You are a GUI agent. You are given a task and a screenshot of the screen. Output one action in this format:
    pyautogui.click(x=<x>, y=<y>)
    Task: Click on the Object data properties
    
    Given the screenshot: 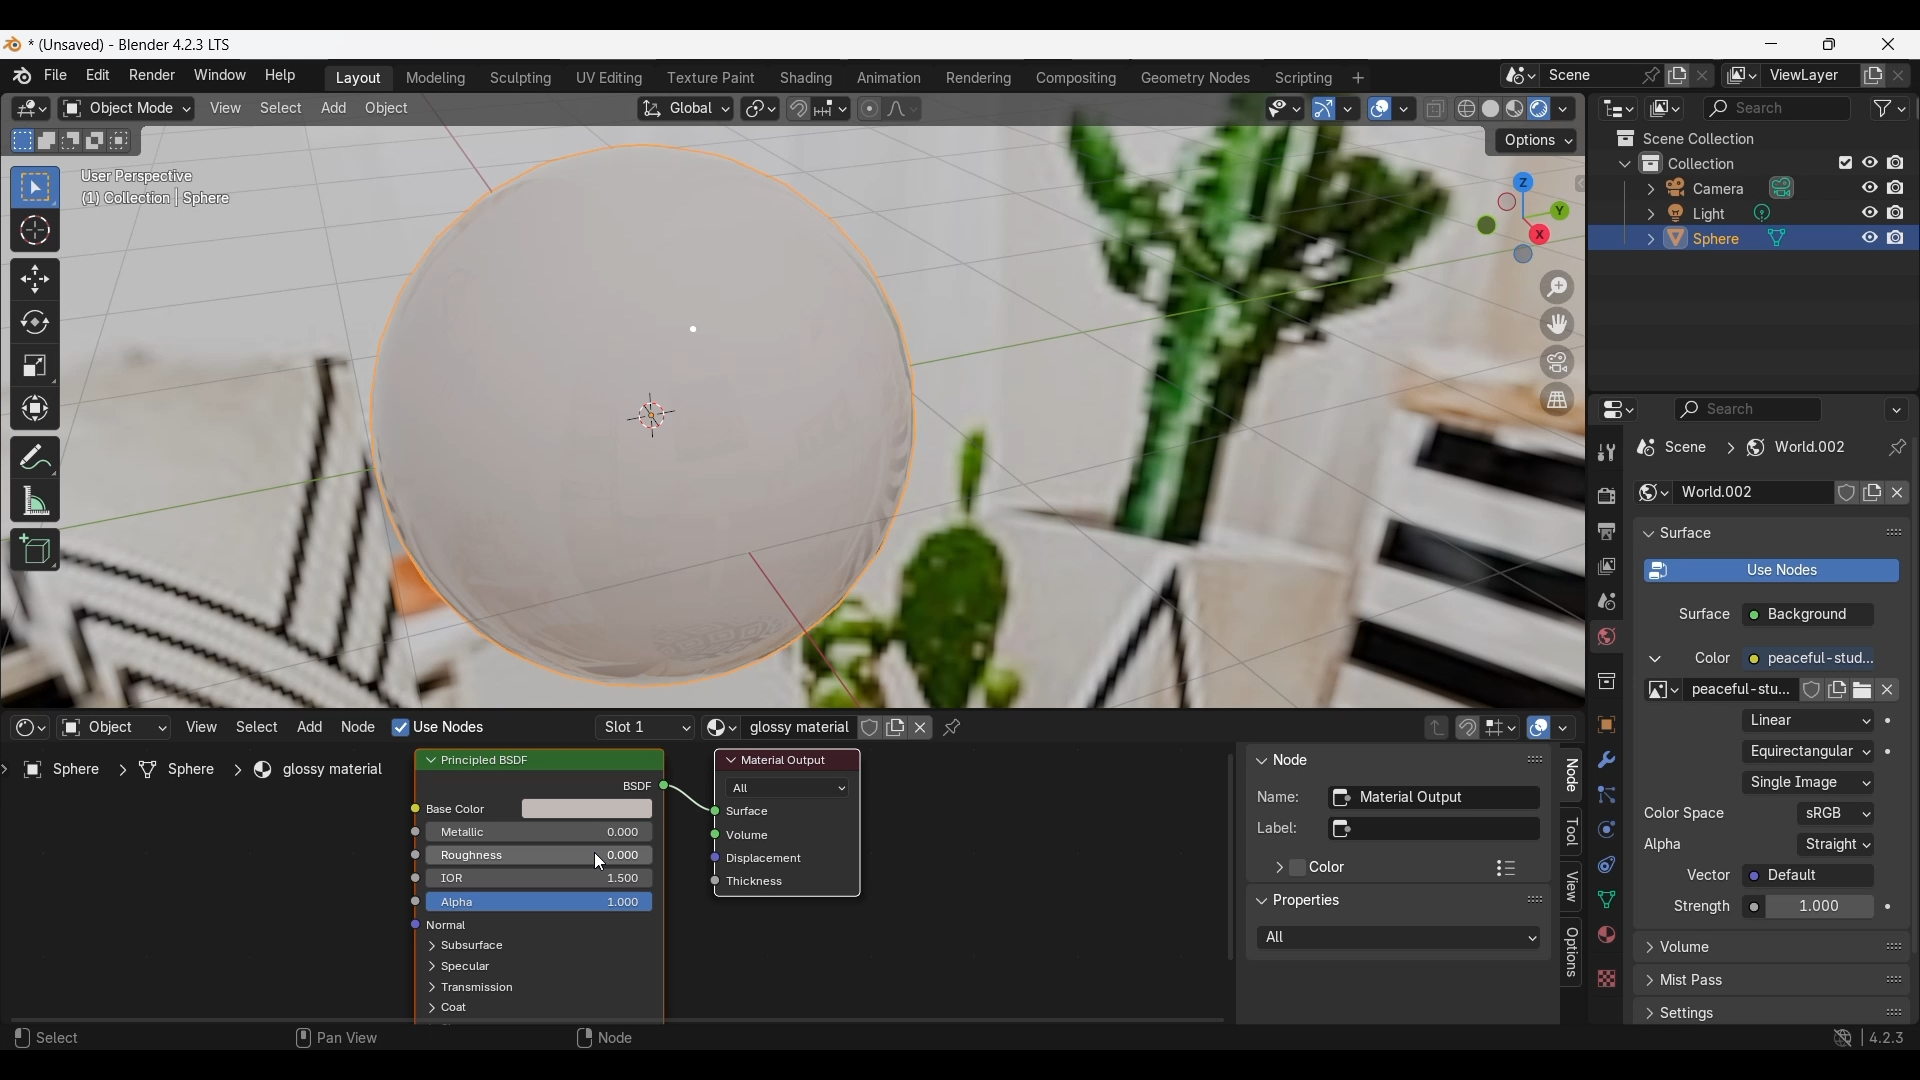 What is the action you would take?
    pyautogui.click(x=1605, y=899)
    